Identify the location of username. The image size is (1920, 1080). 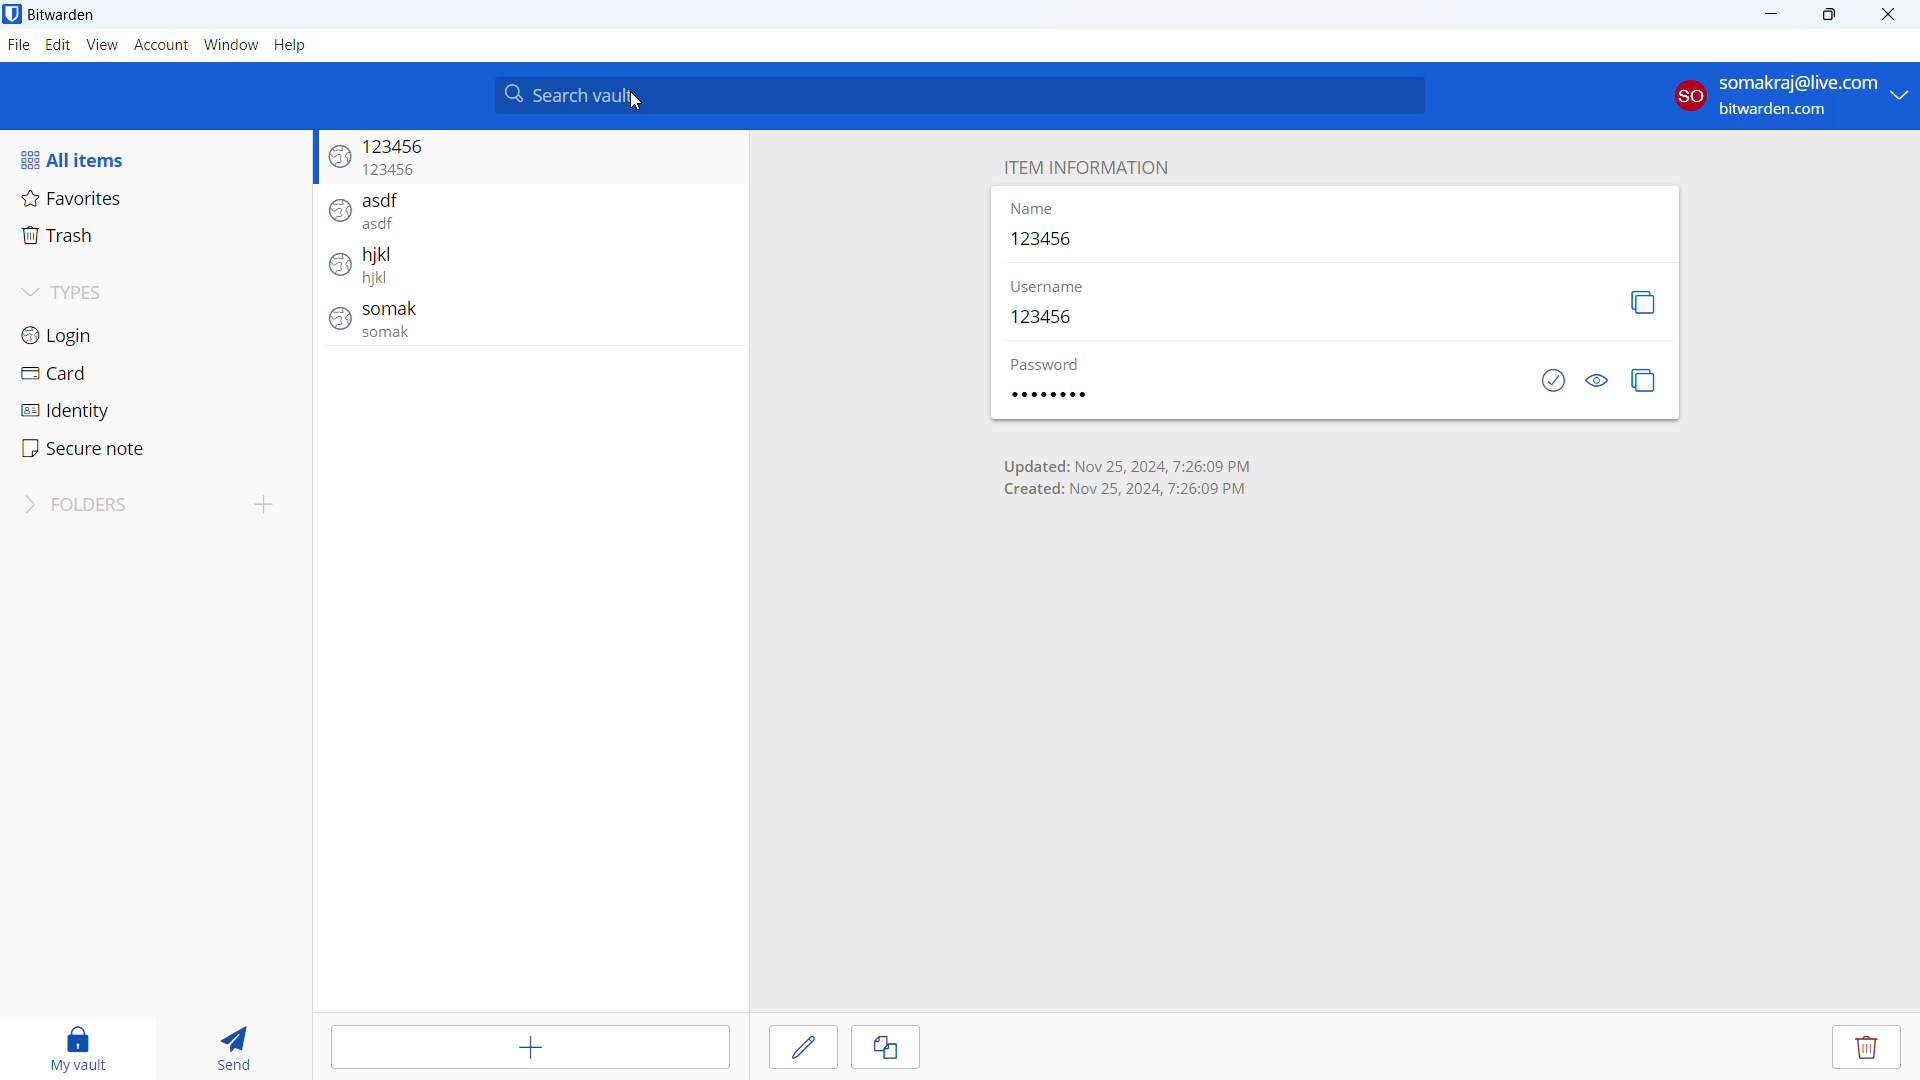
(1049, 288).